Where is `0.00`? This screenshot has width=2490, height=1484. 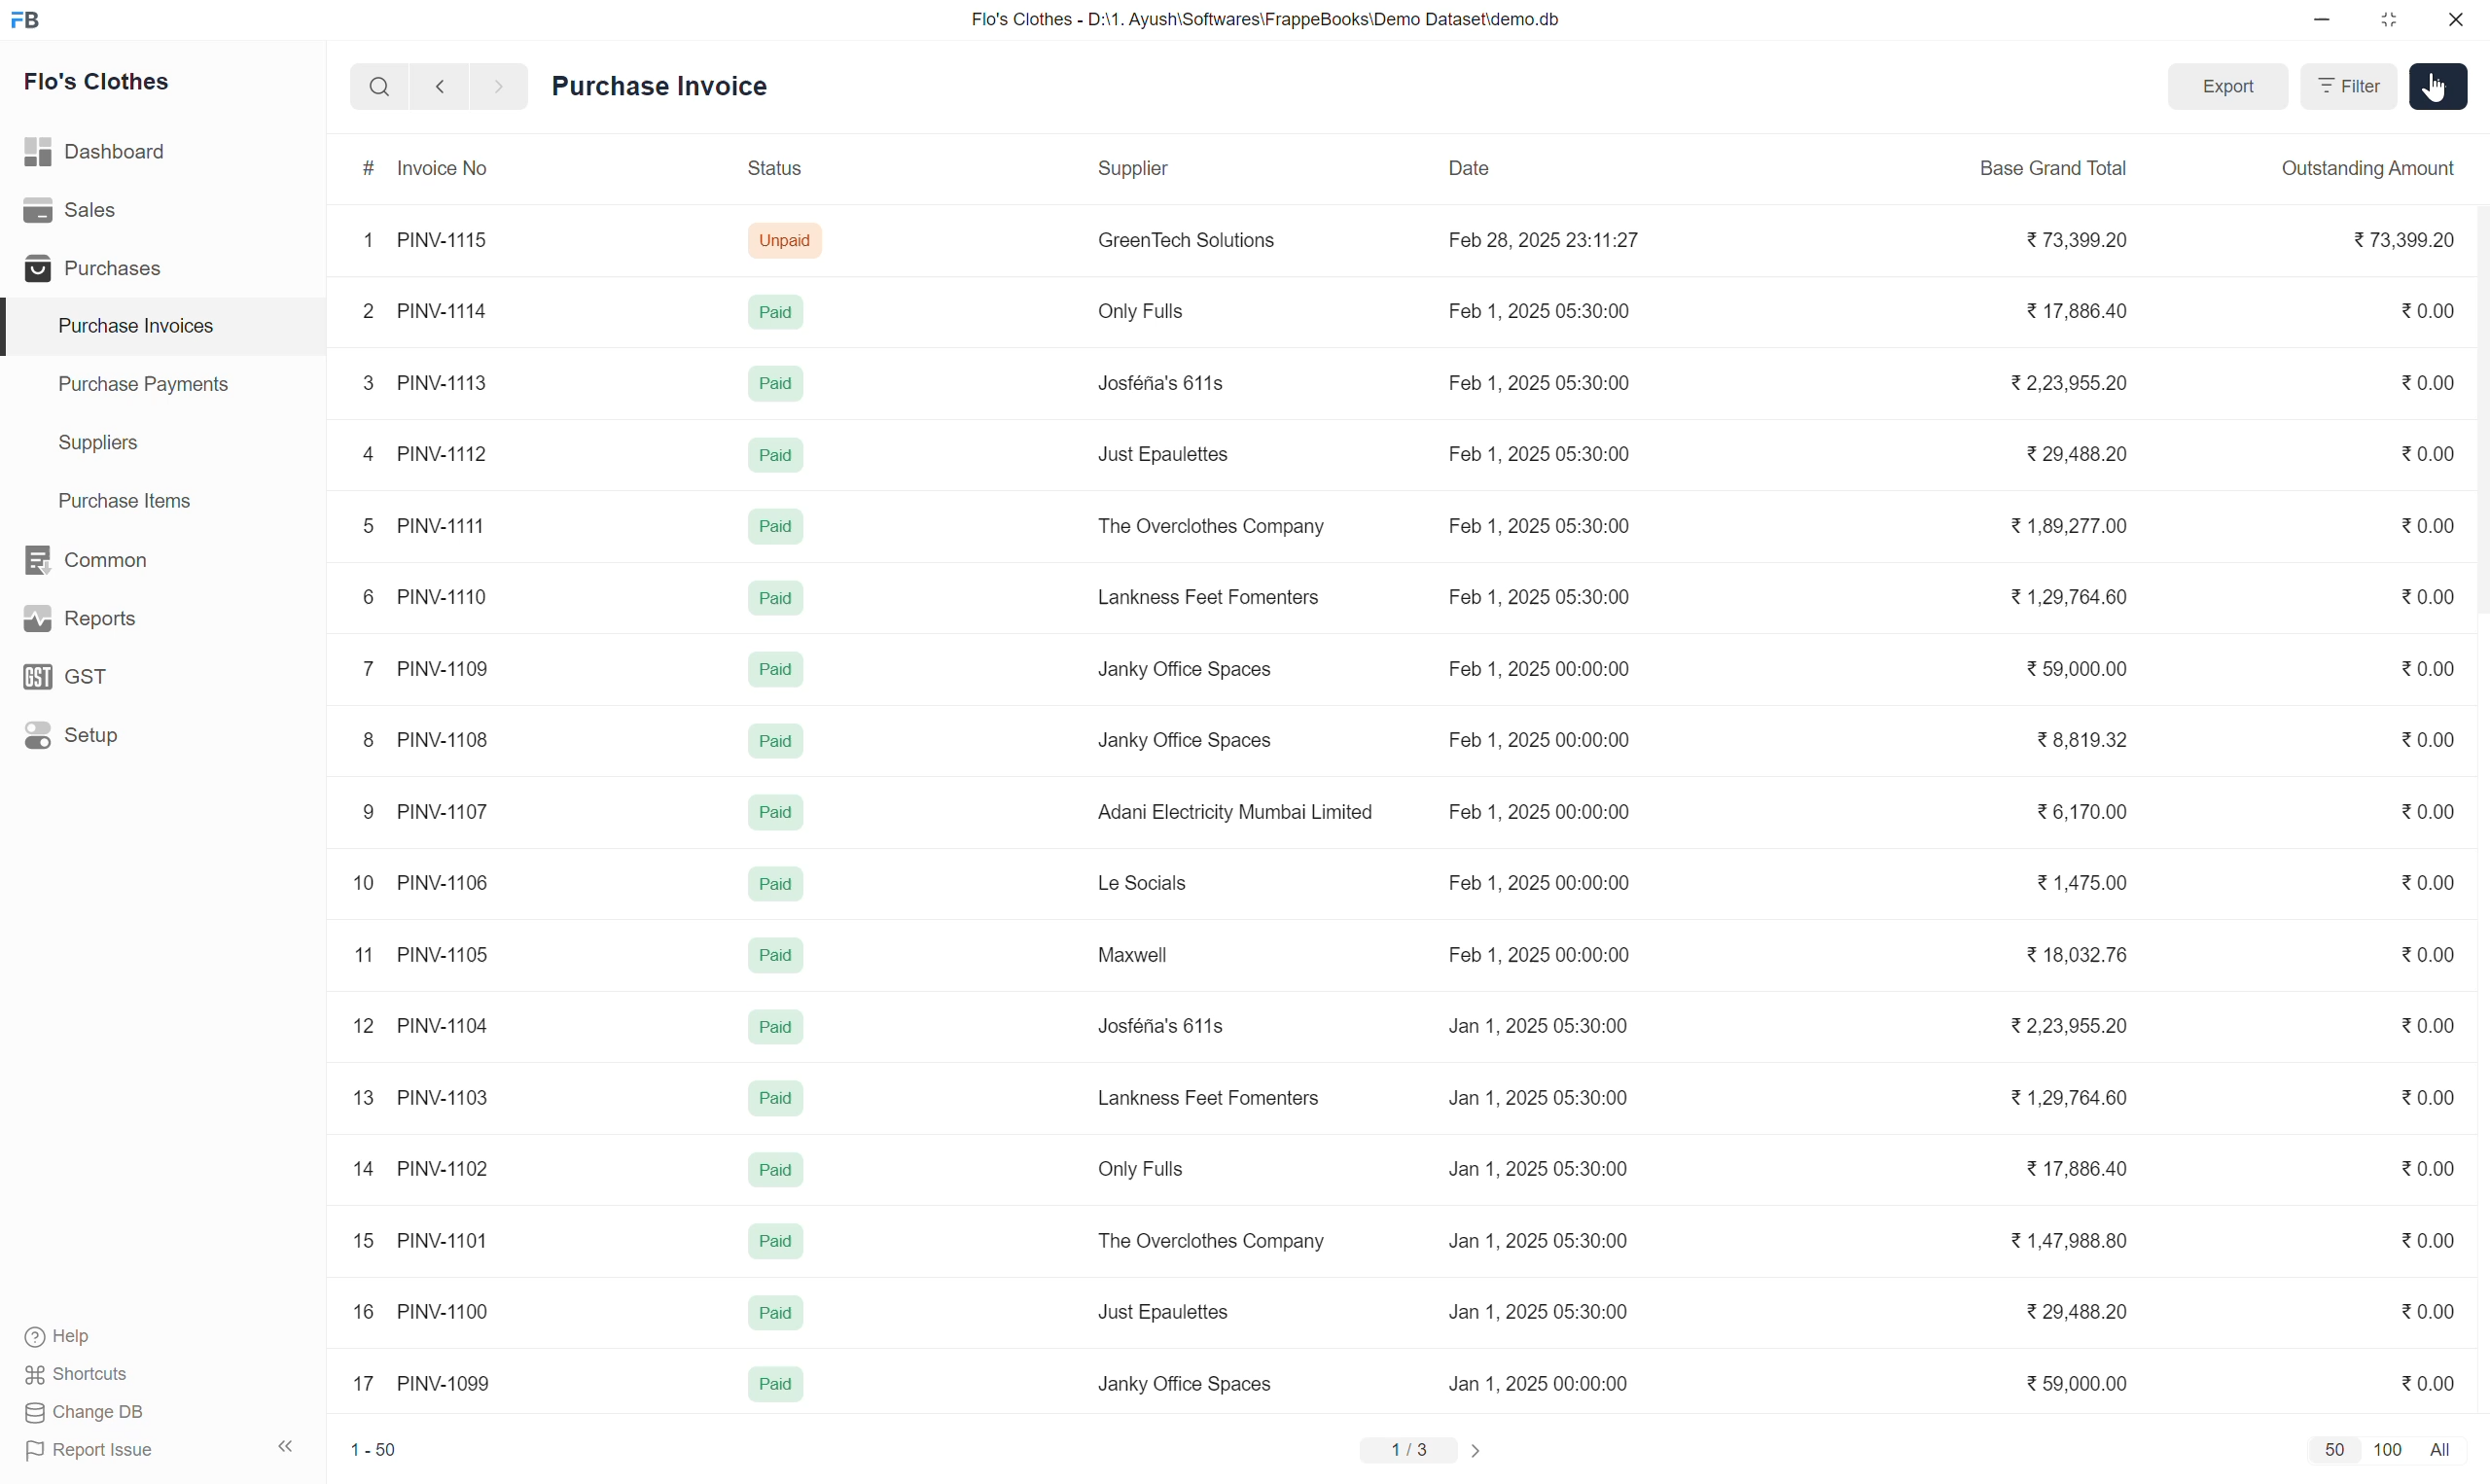
0.00 is located at coordinates (2423, 376).